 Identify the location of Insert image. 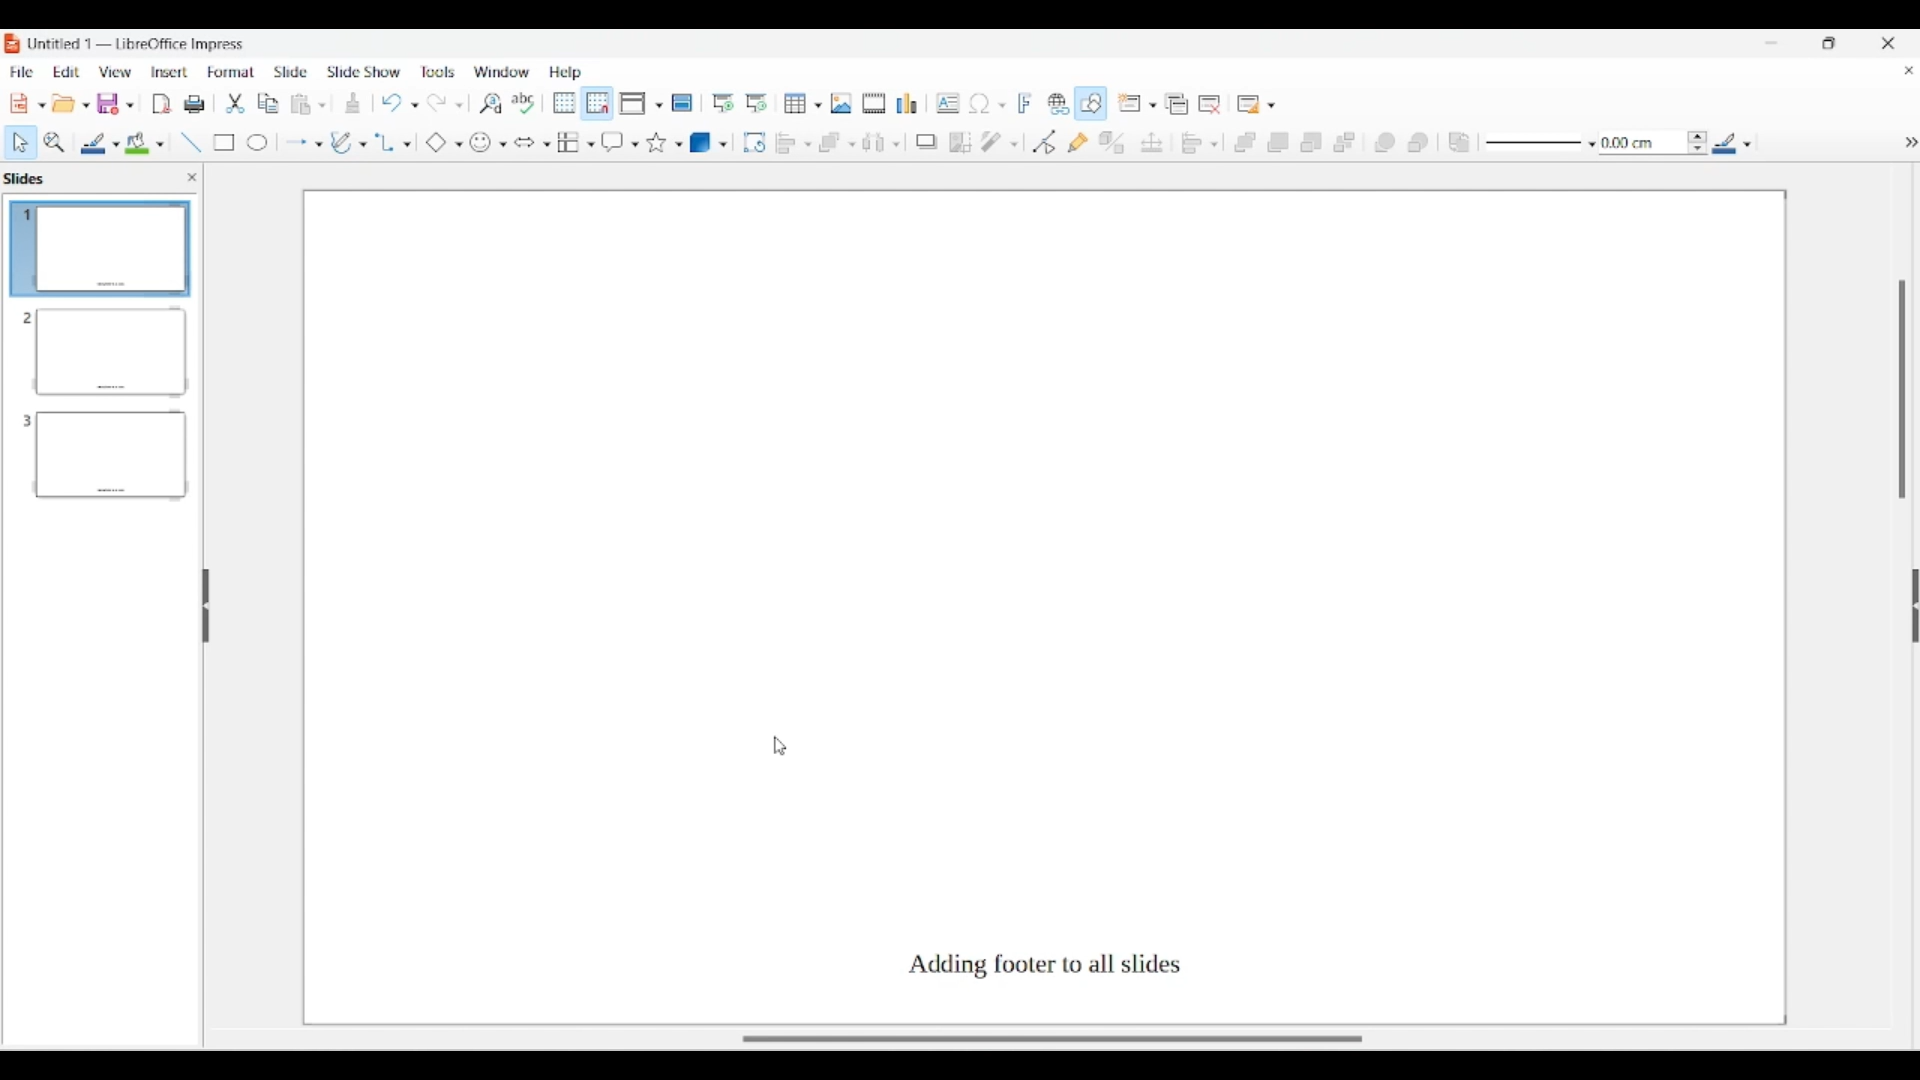
(841, 103).